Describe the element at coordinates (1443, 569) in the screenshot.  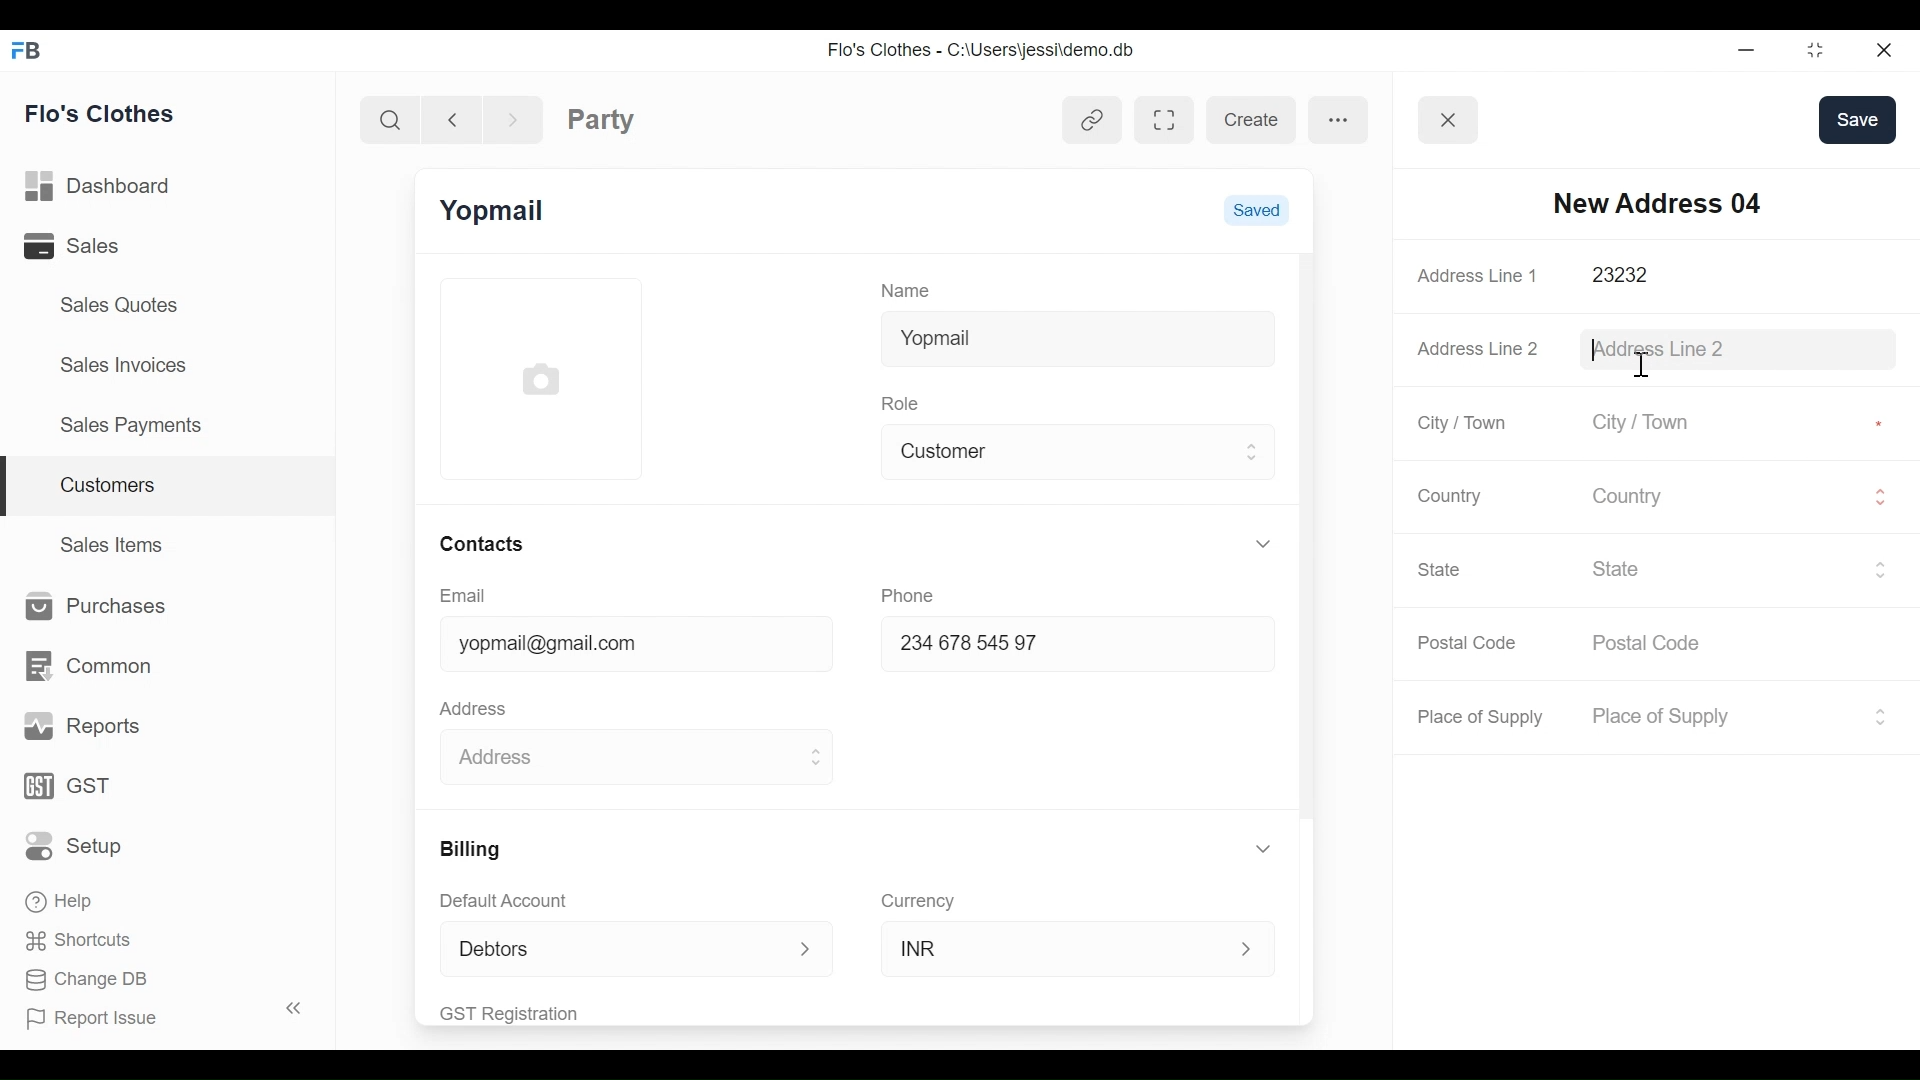
I see `State` at that location.